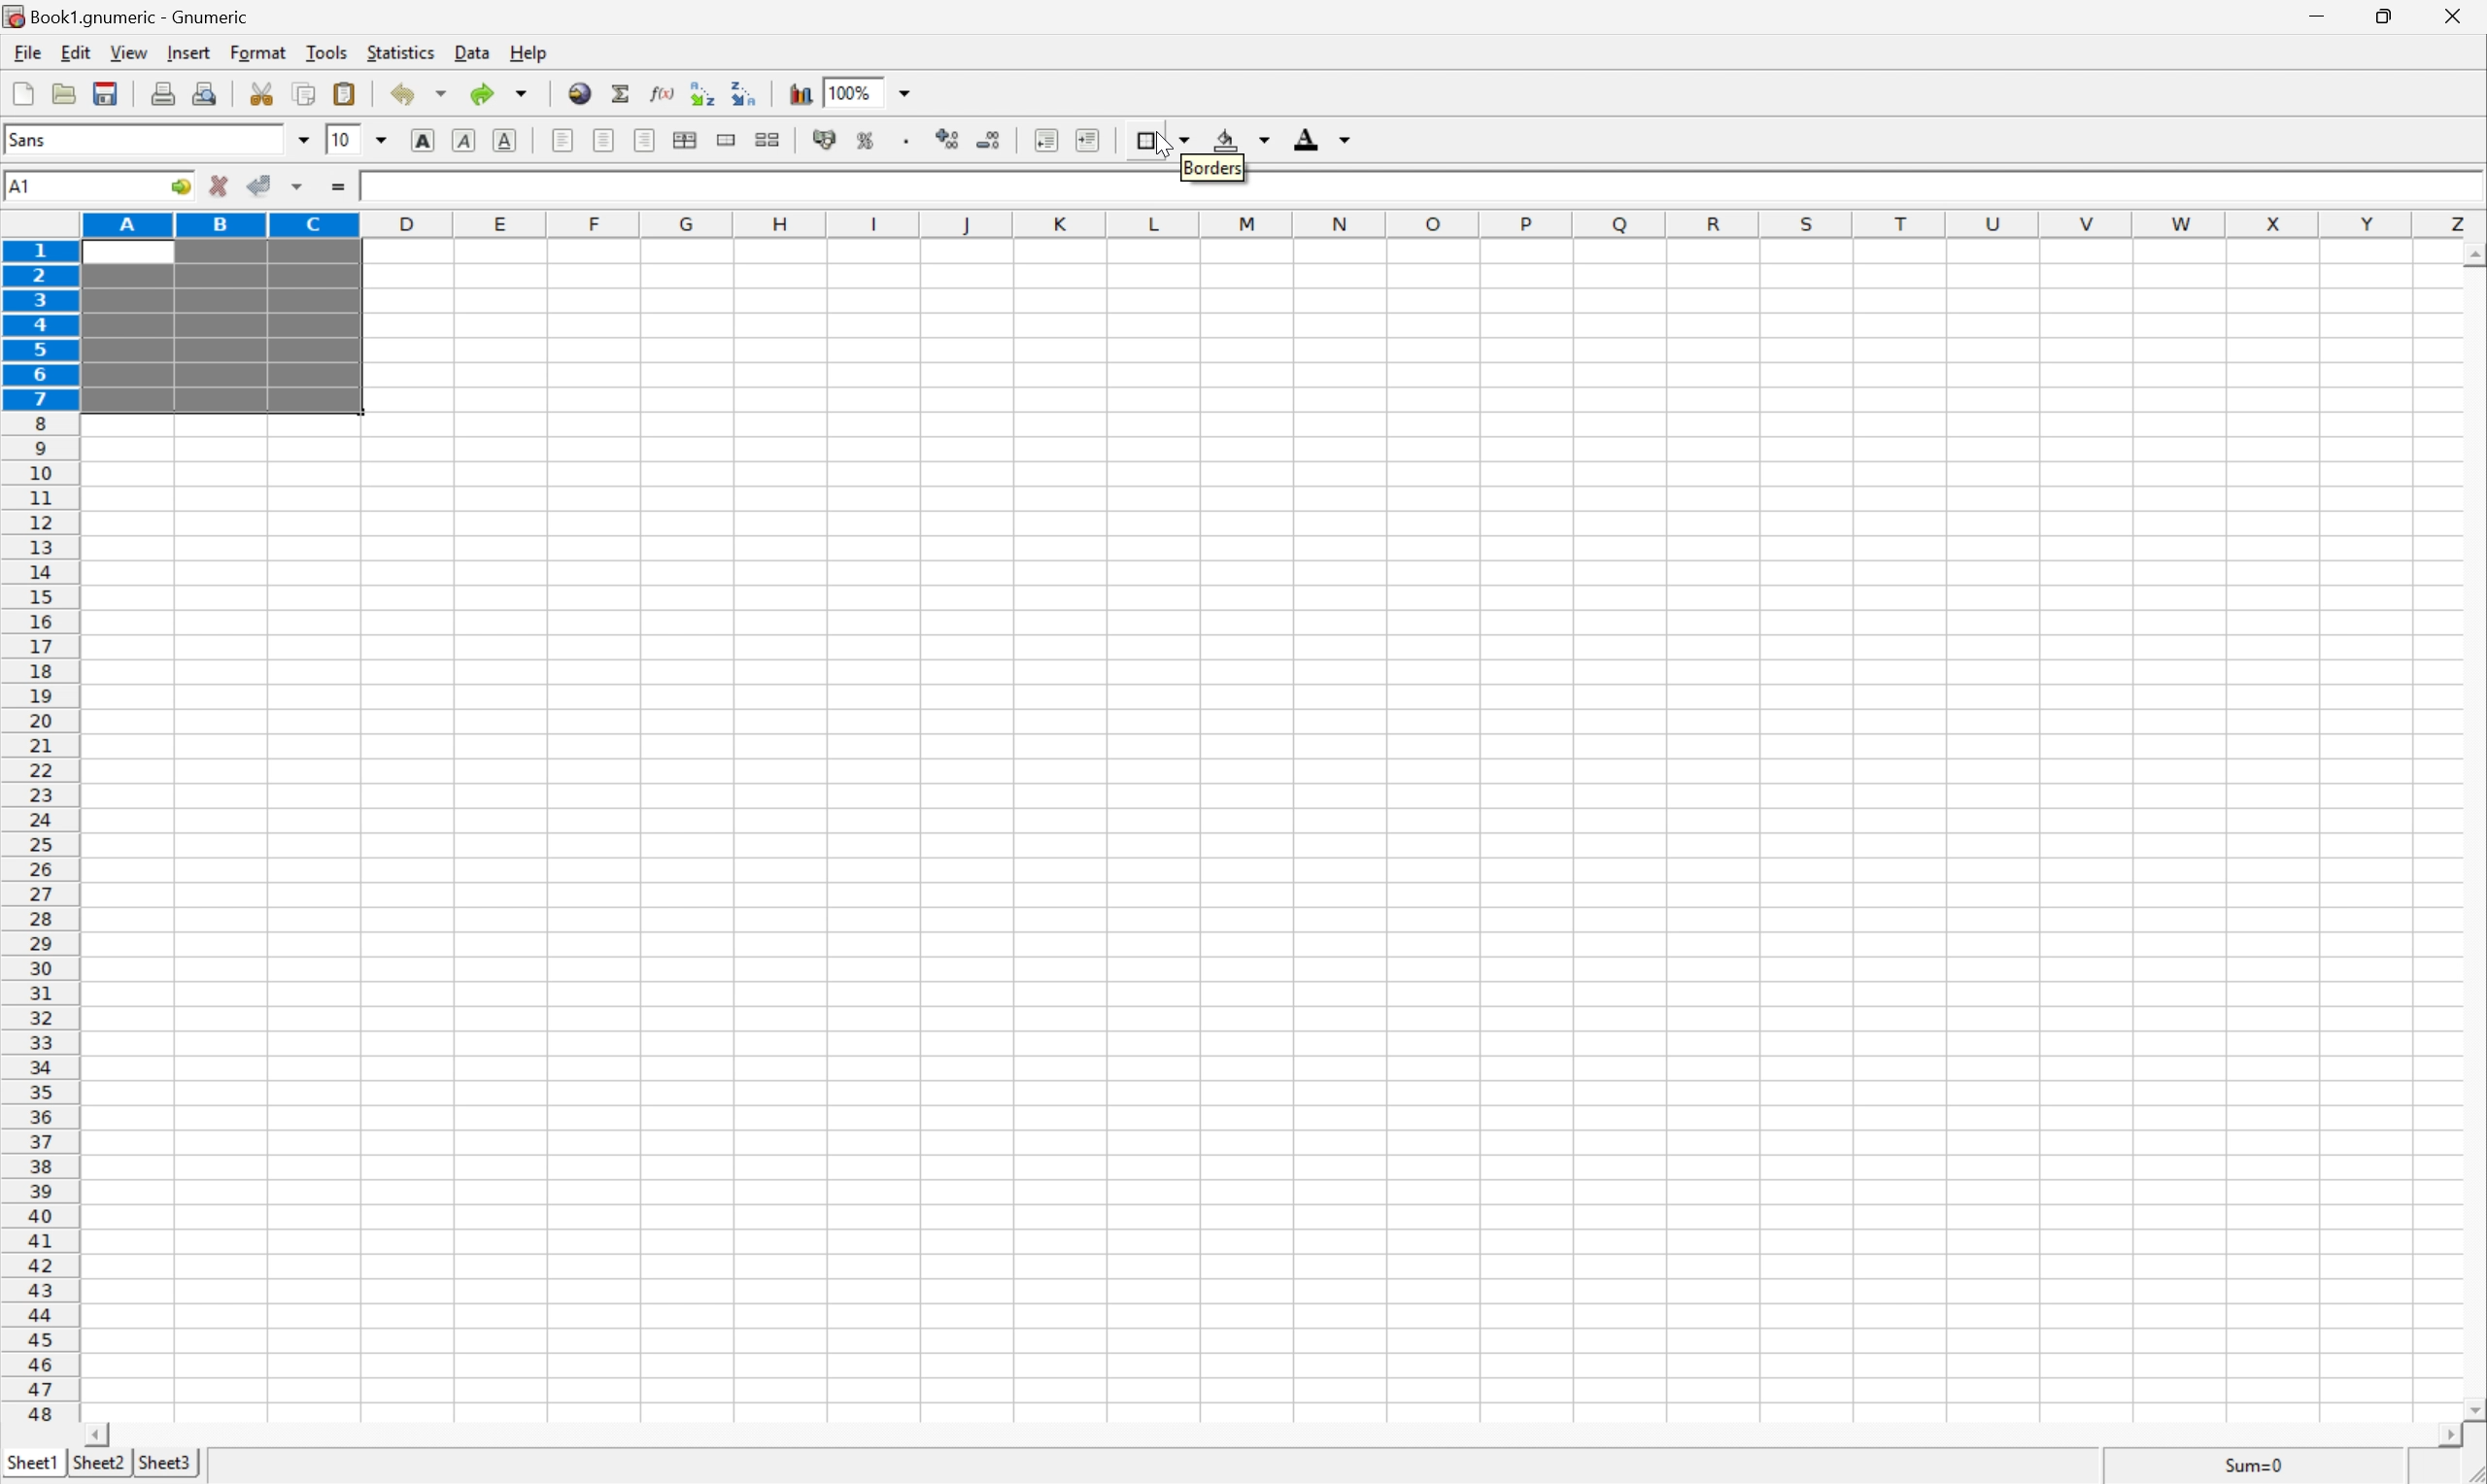 This screenshot has height=1484, width=2487. What do you see at coordinates (2262, 1466) in the screenshot?
I see `sum=0` at bounding box center [2262, 1466].